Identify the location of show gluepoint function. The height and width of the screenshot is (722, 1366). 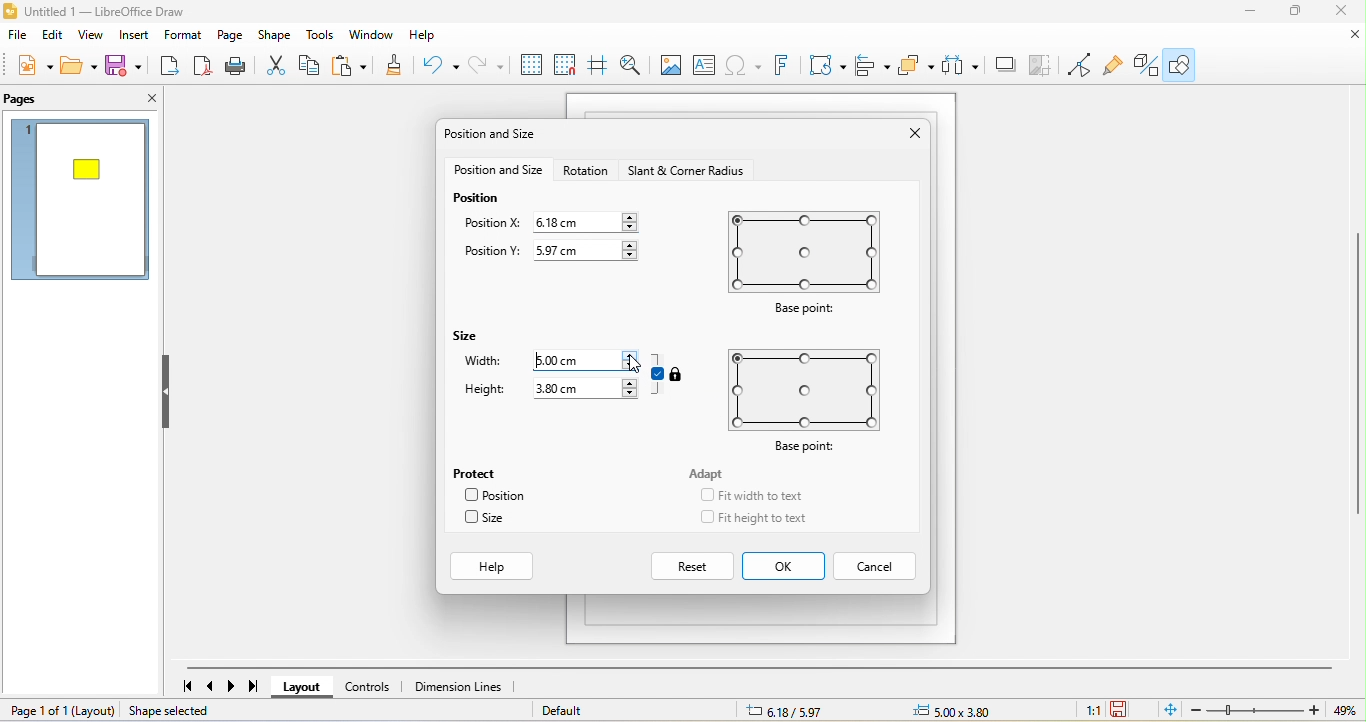
(1114, 64).